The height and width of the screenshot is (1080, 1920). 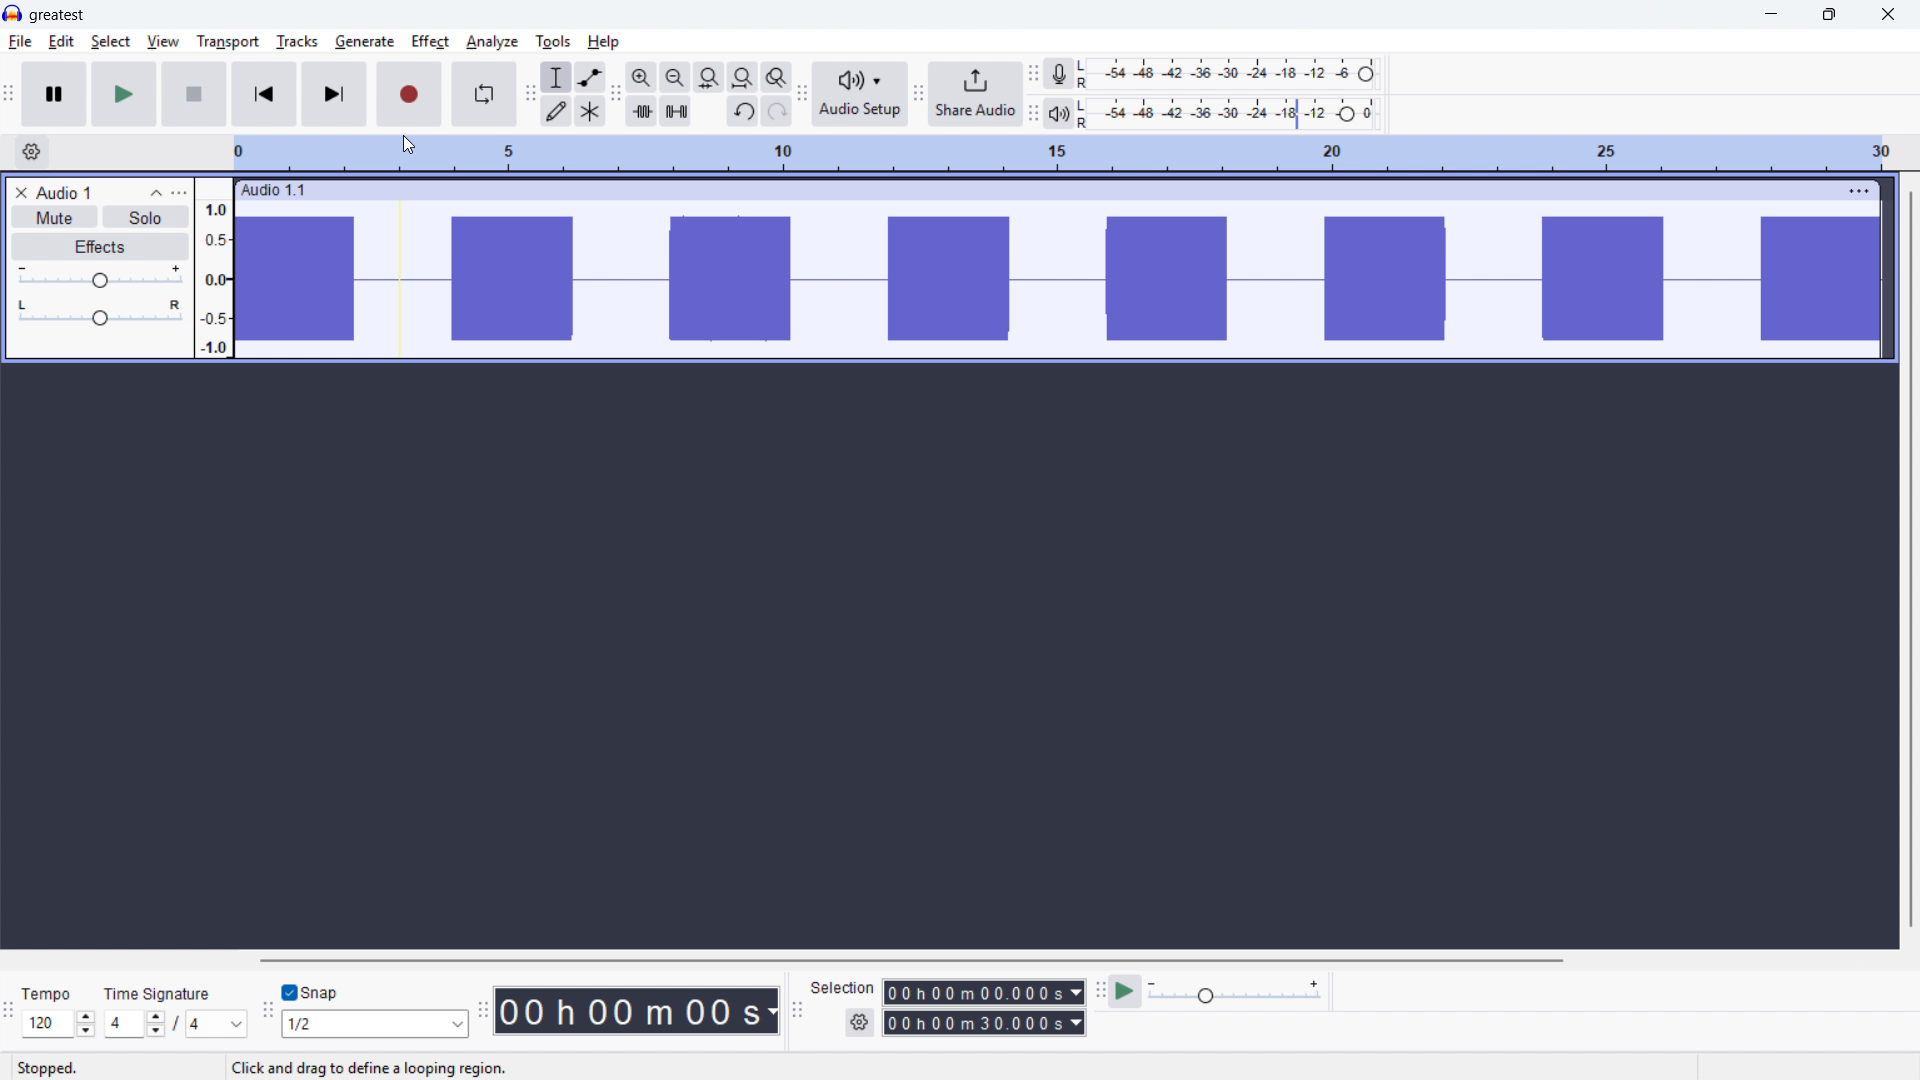 I want to click on skip to start, so click(x=265, y=93).